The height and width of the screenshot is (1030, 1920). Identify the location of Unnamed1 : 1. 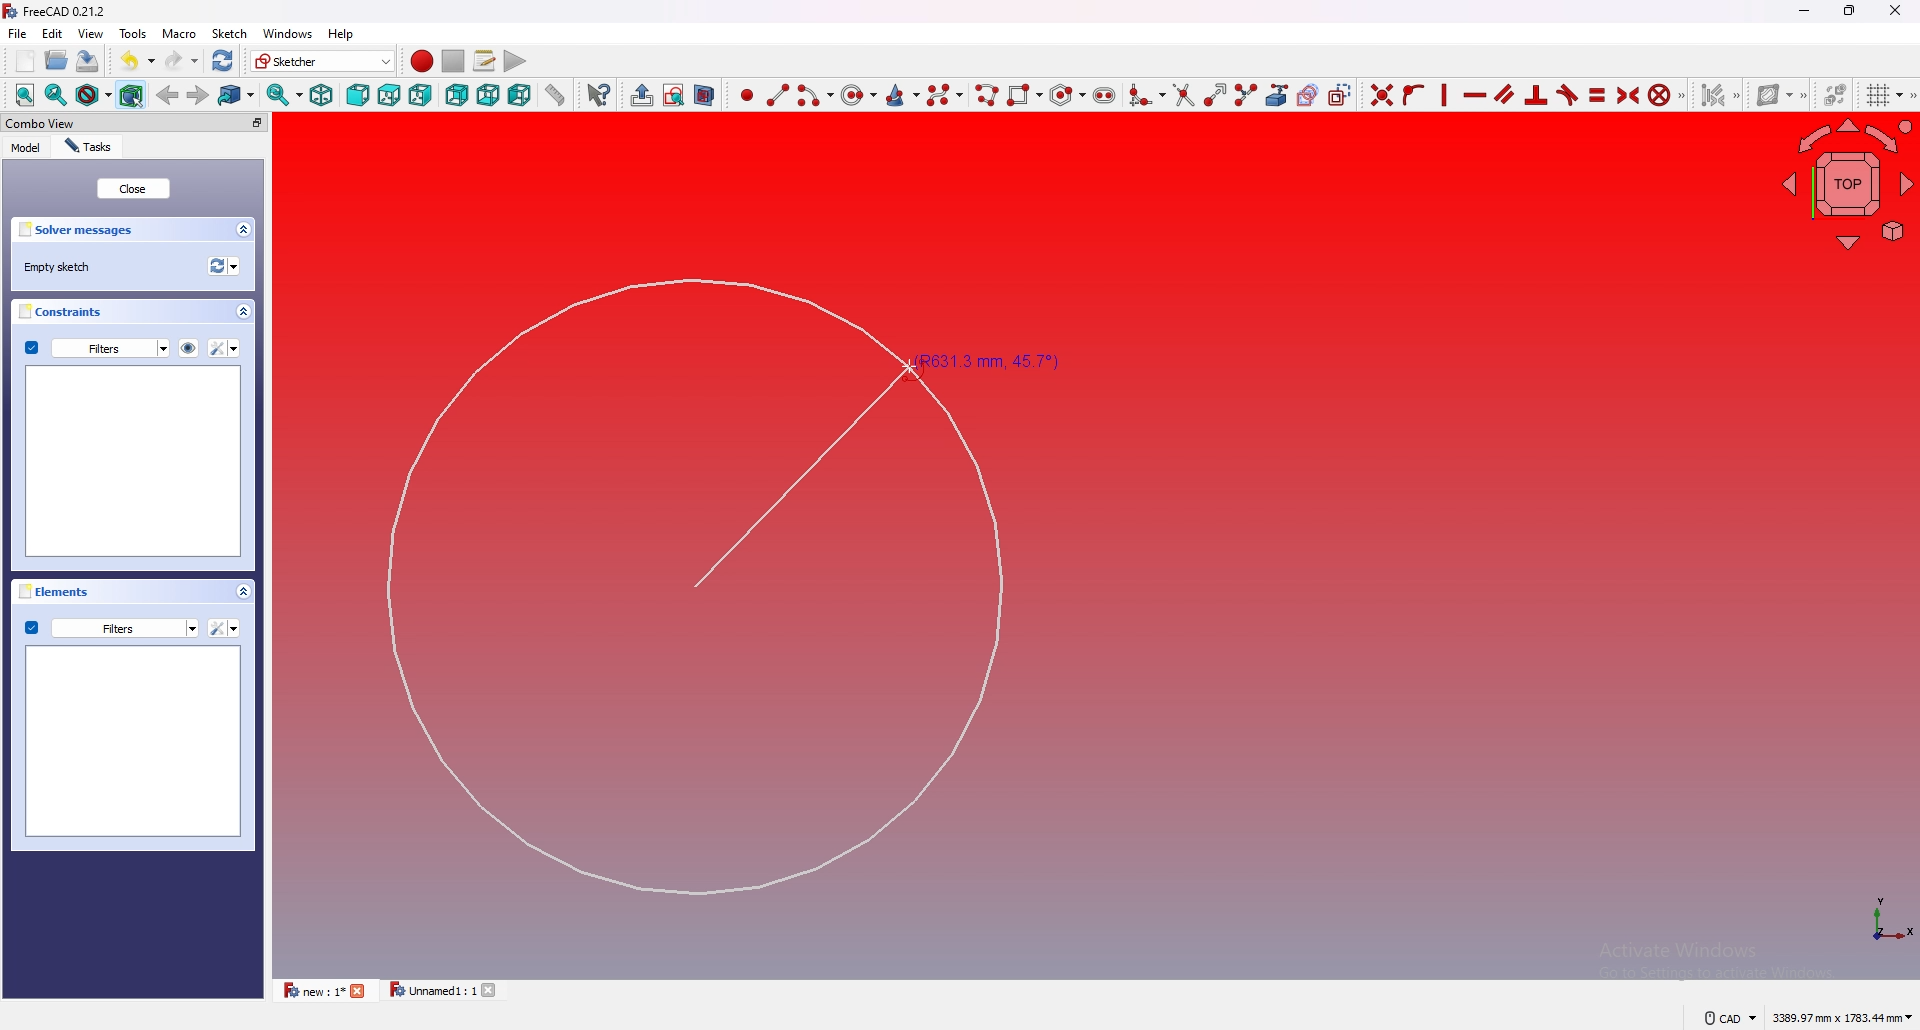
(430, 990).